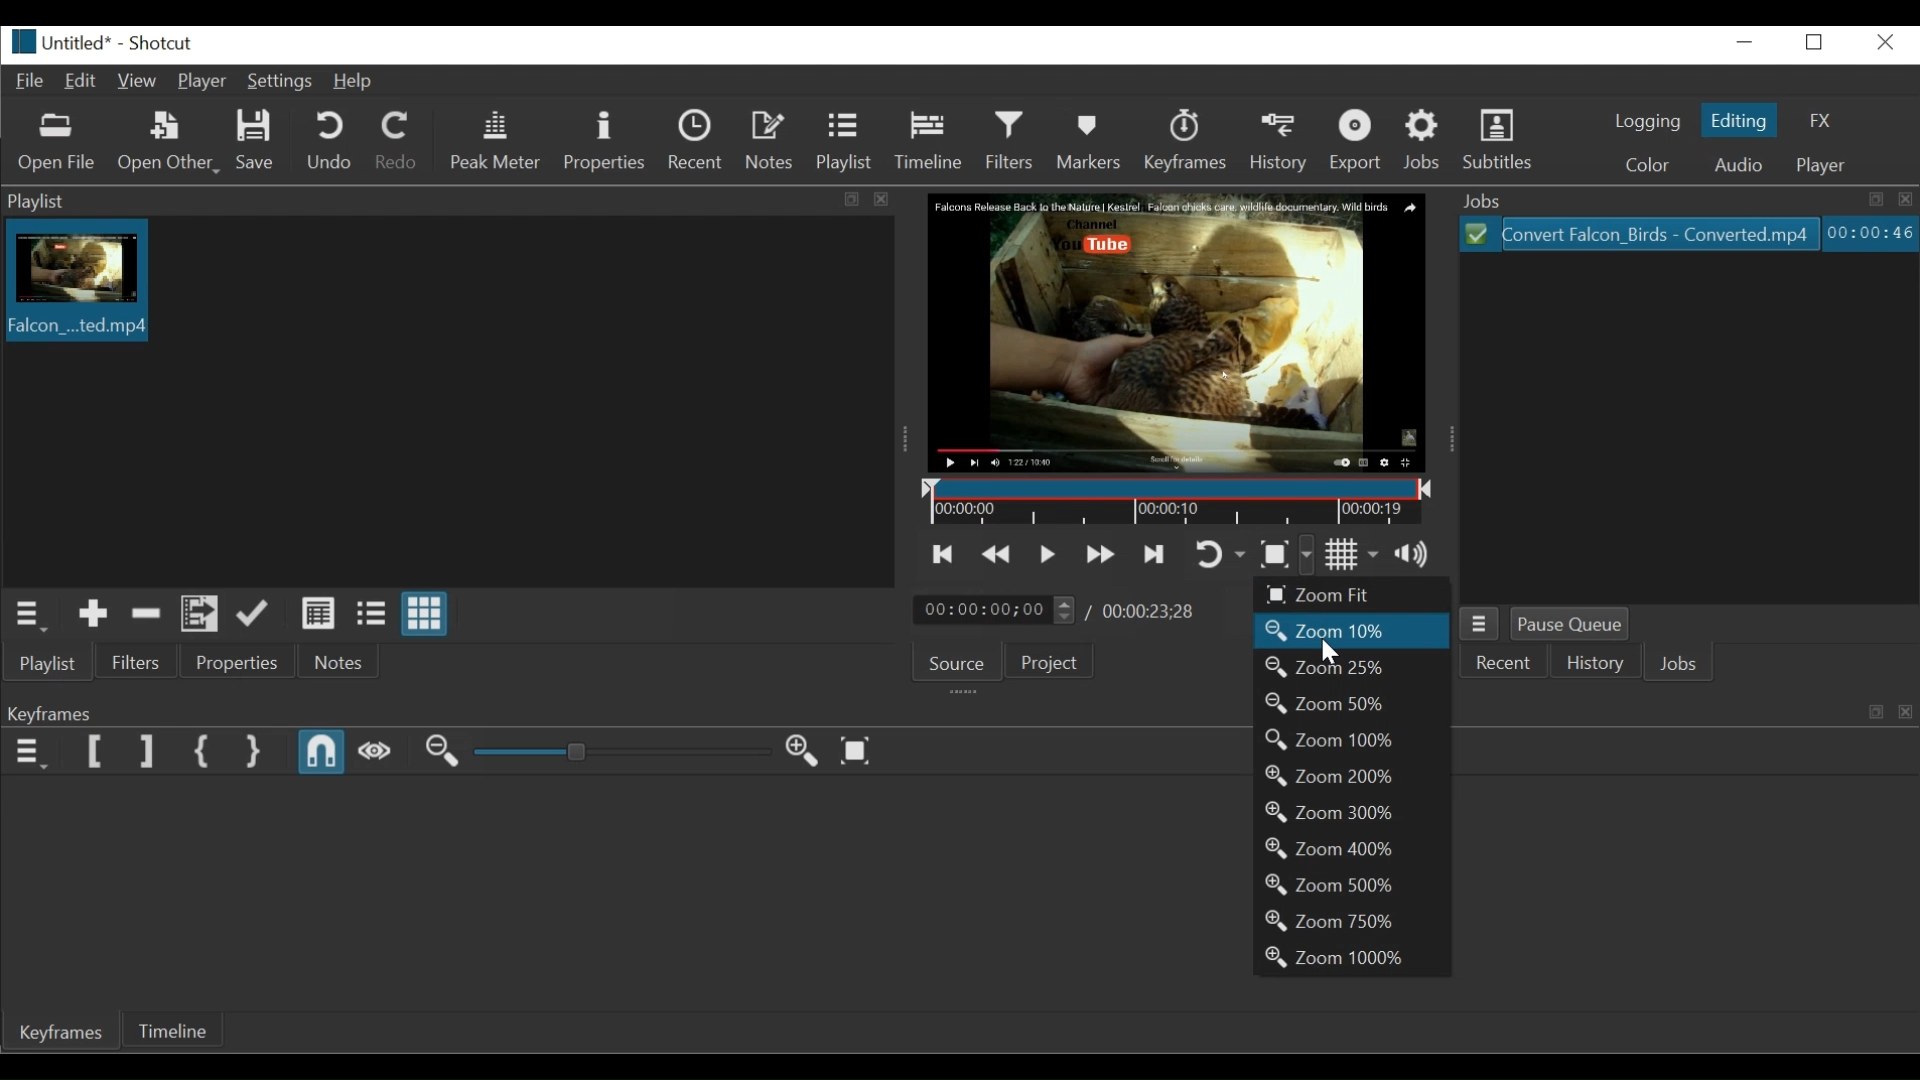  Describe the element at coordinates (1637, 234) in the screenshot. I see `File` at that location.